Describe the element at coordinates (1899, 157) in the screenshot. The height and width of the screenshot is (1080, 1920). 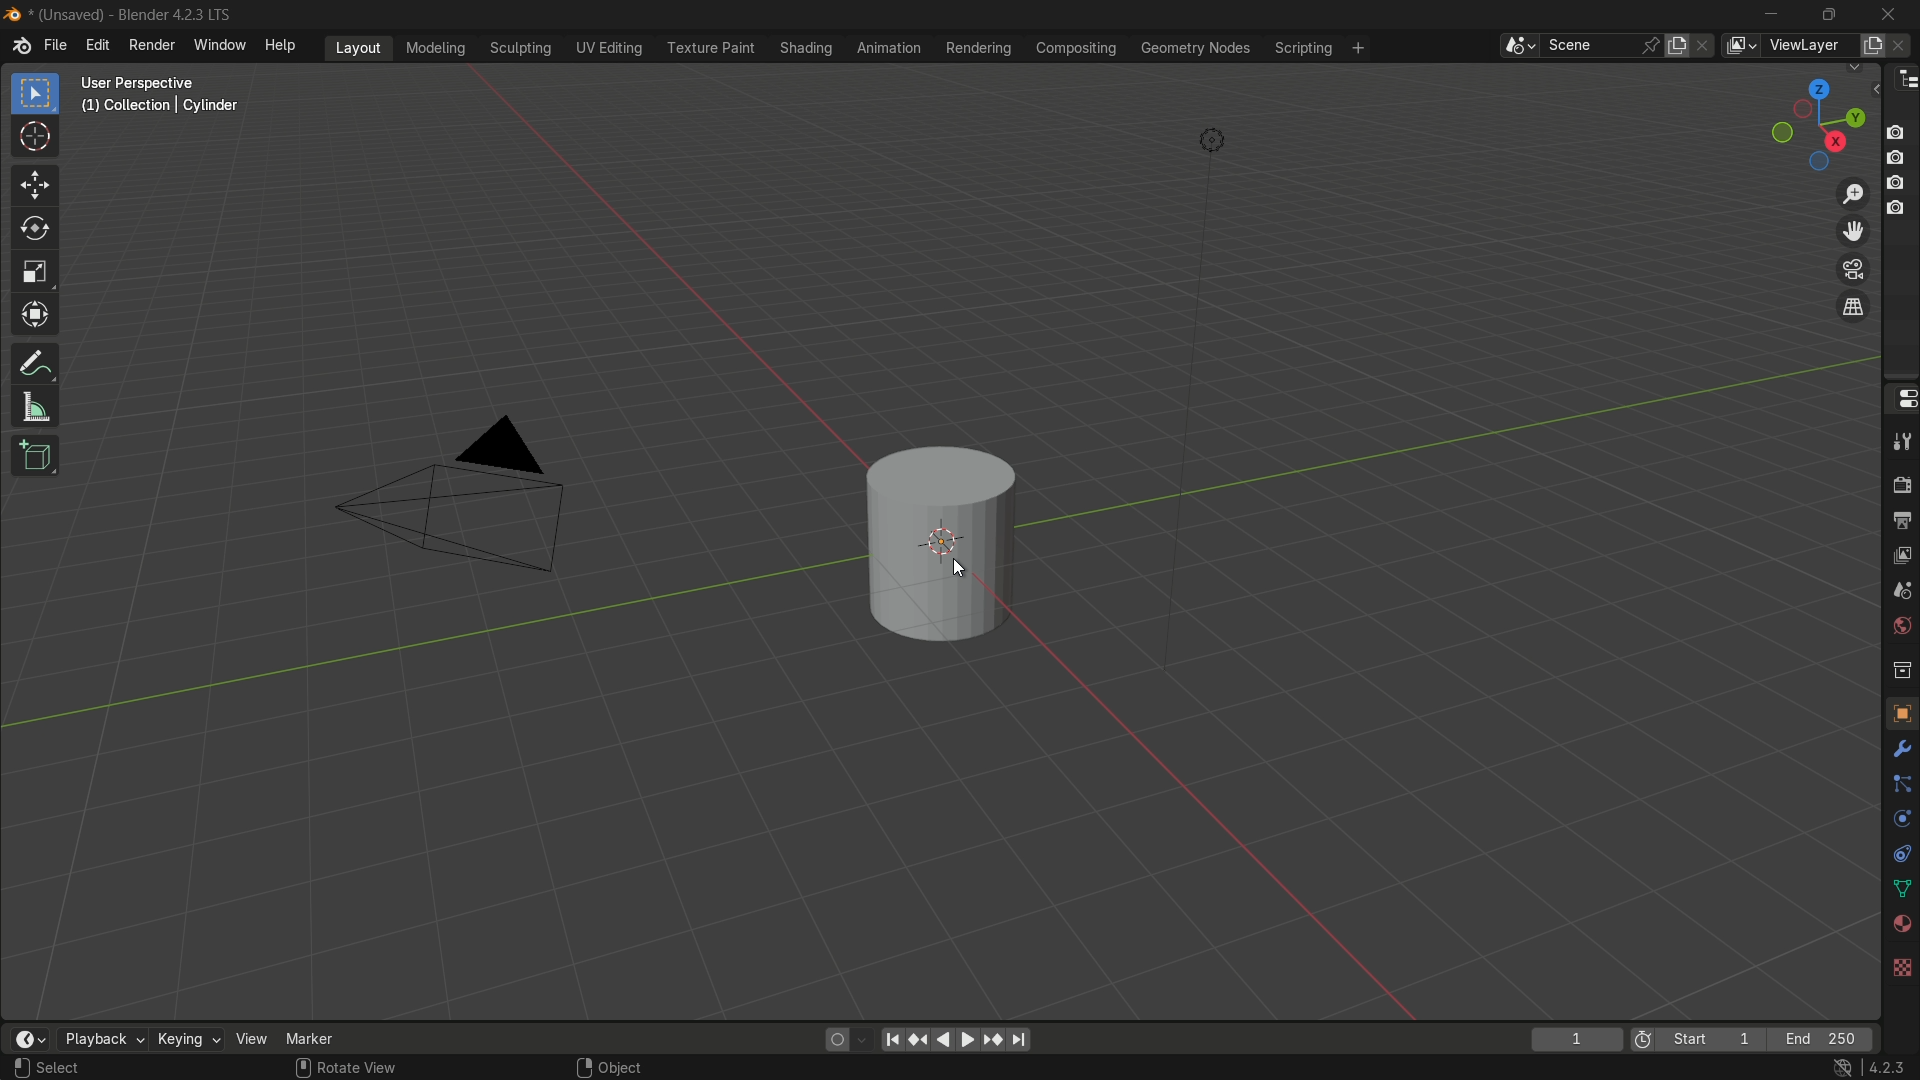
I see `layer 2` at that location.